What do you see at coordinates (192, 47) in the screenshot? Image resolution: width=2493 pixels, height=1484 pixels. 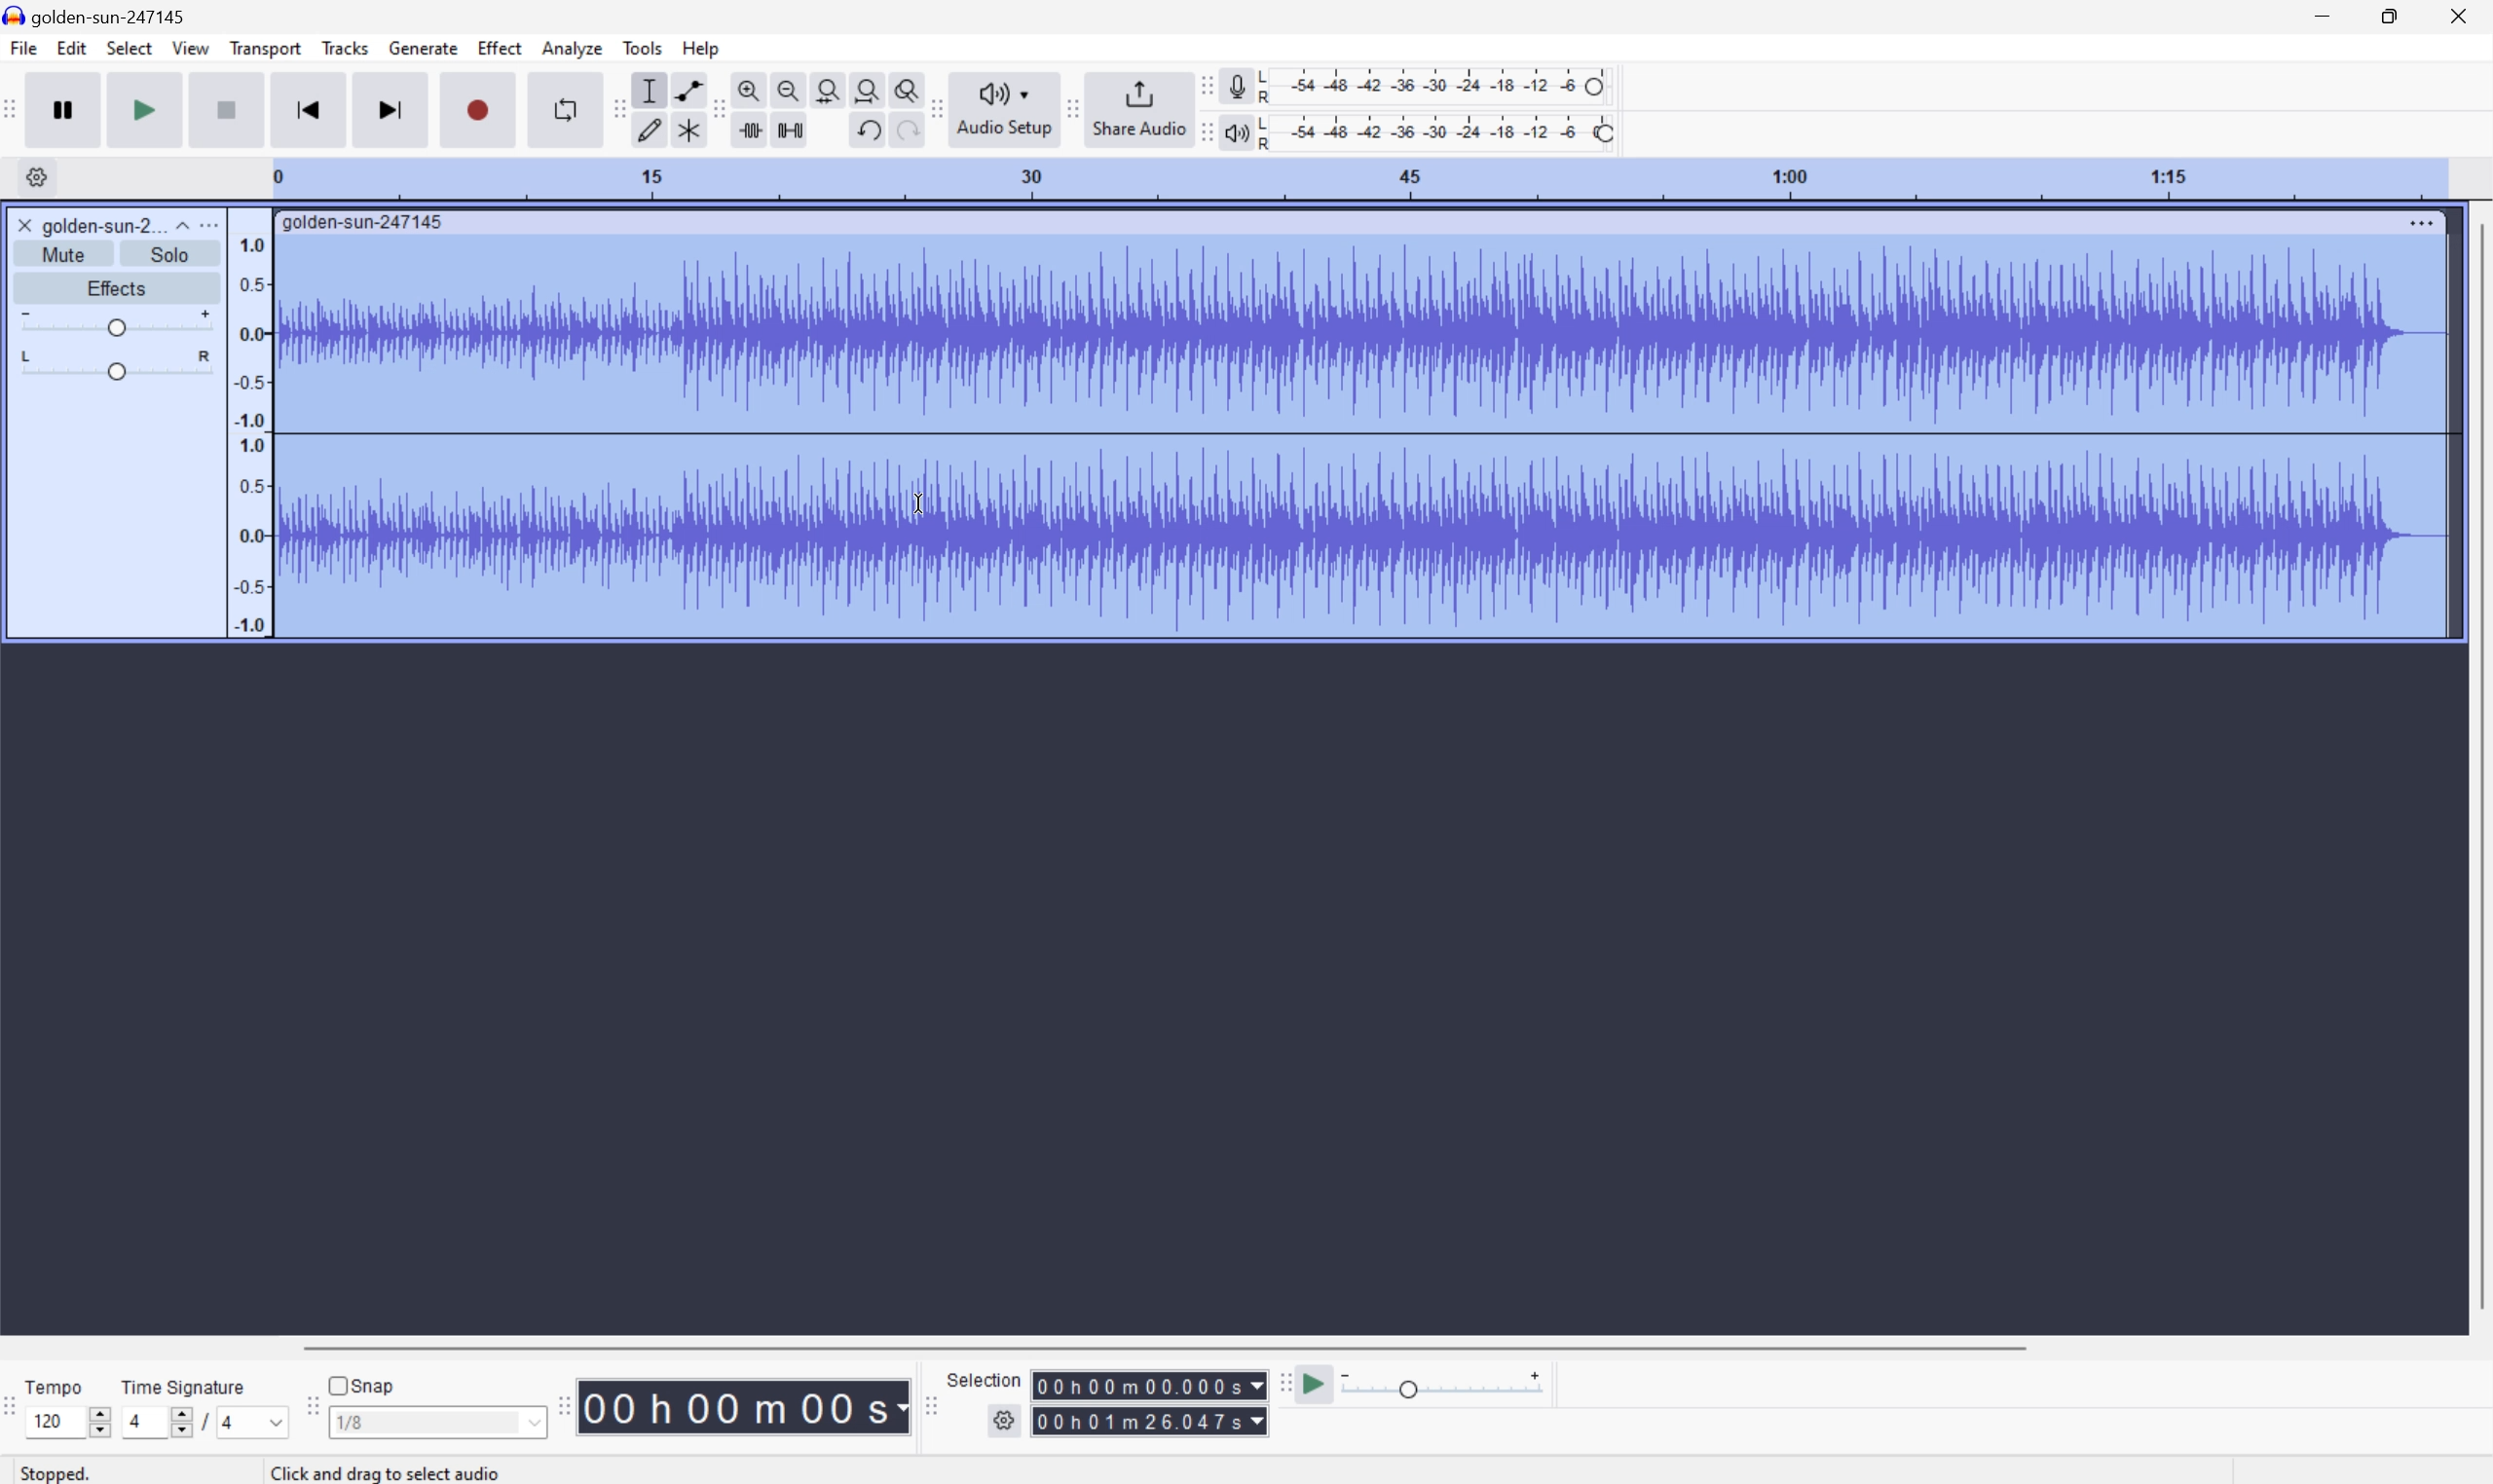 I see `View` at bounding box center [192, 47].